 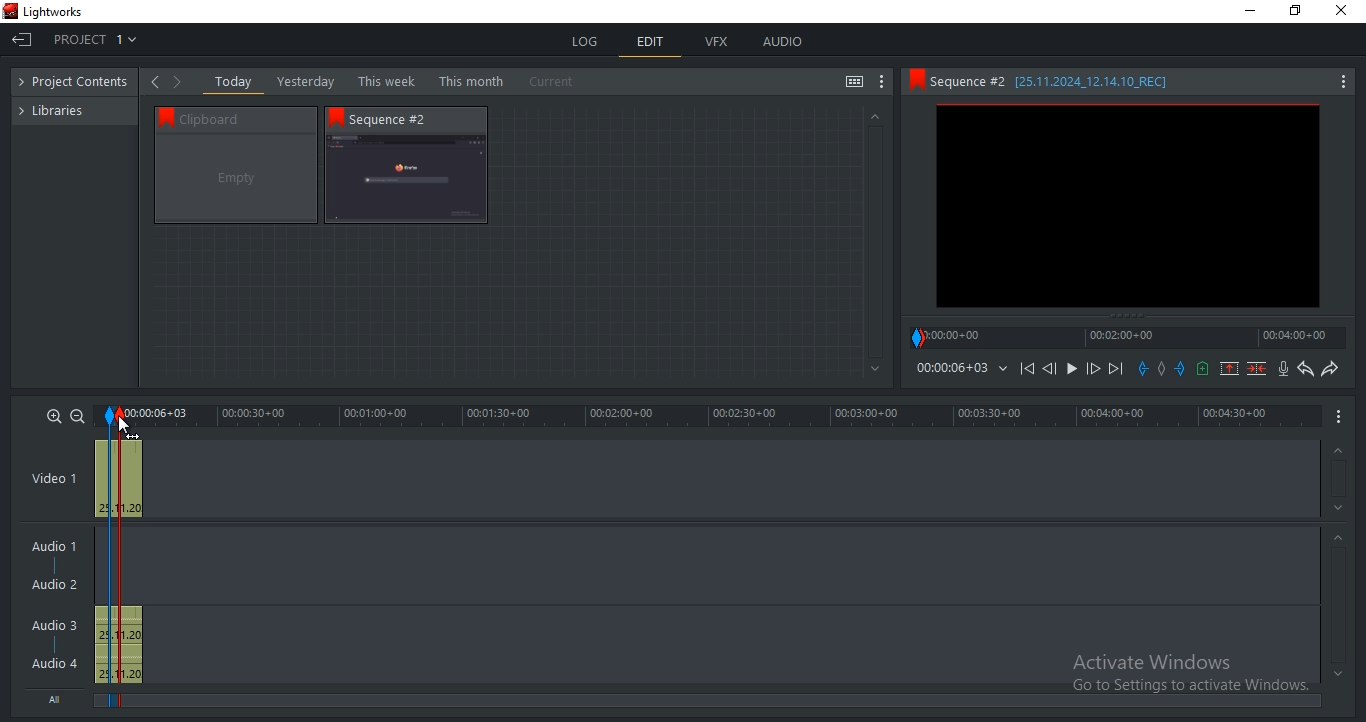 I want to click on Clipboard, so click(x=245, y=118).